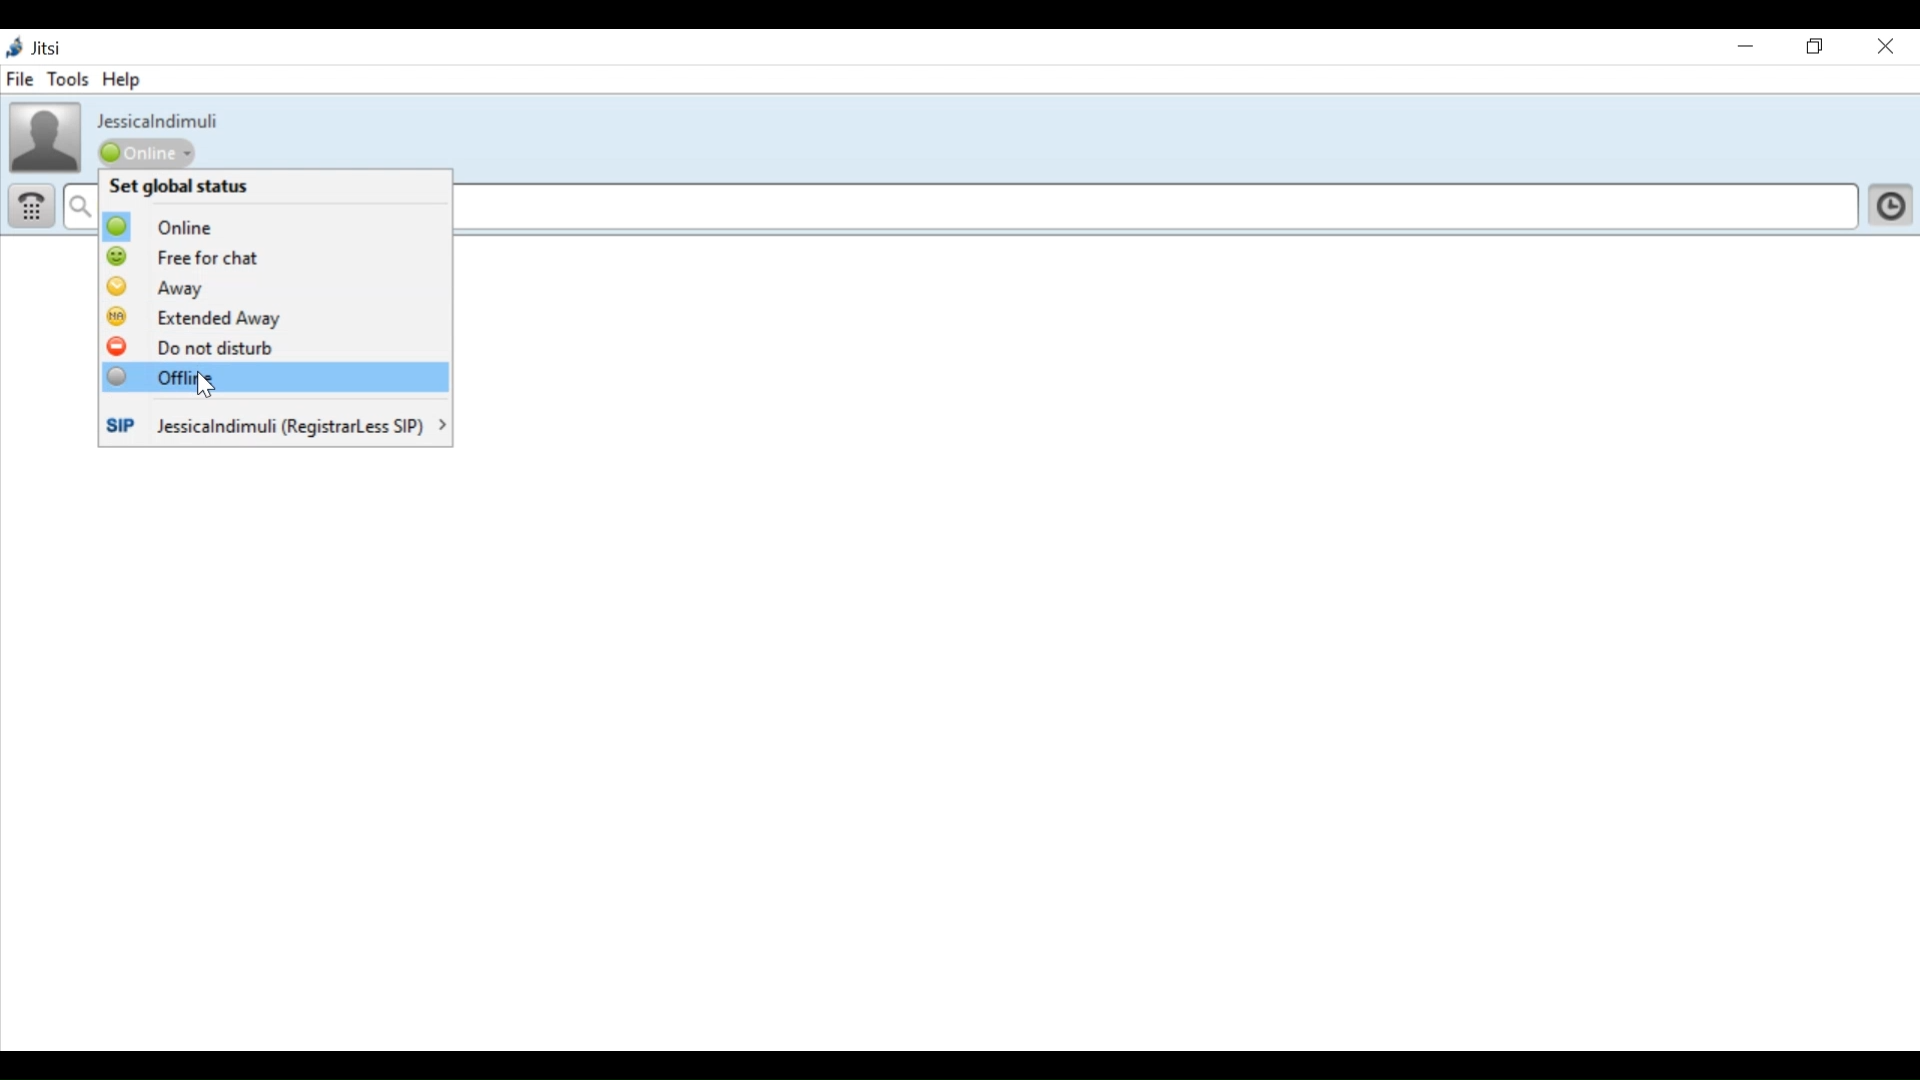  I want to click on Click here to show history and show your contact list, so click(1891, 204).